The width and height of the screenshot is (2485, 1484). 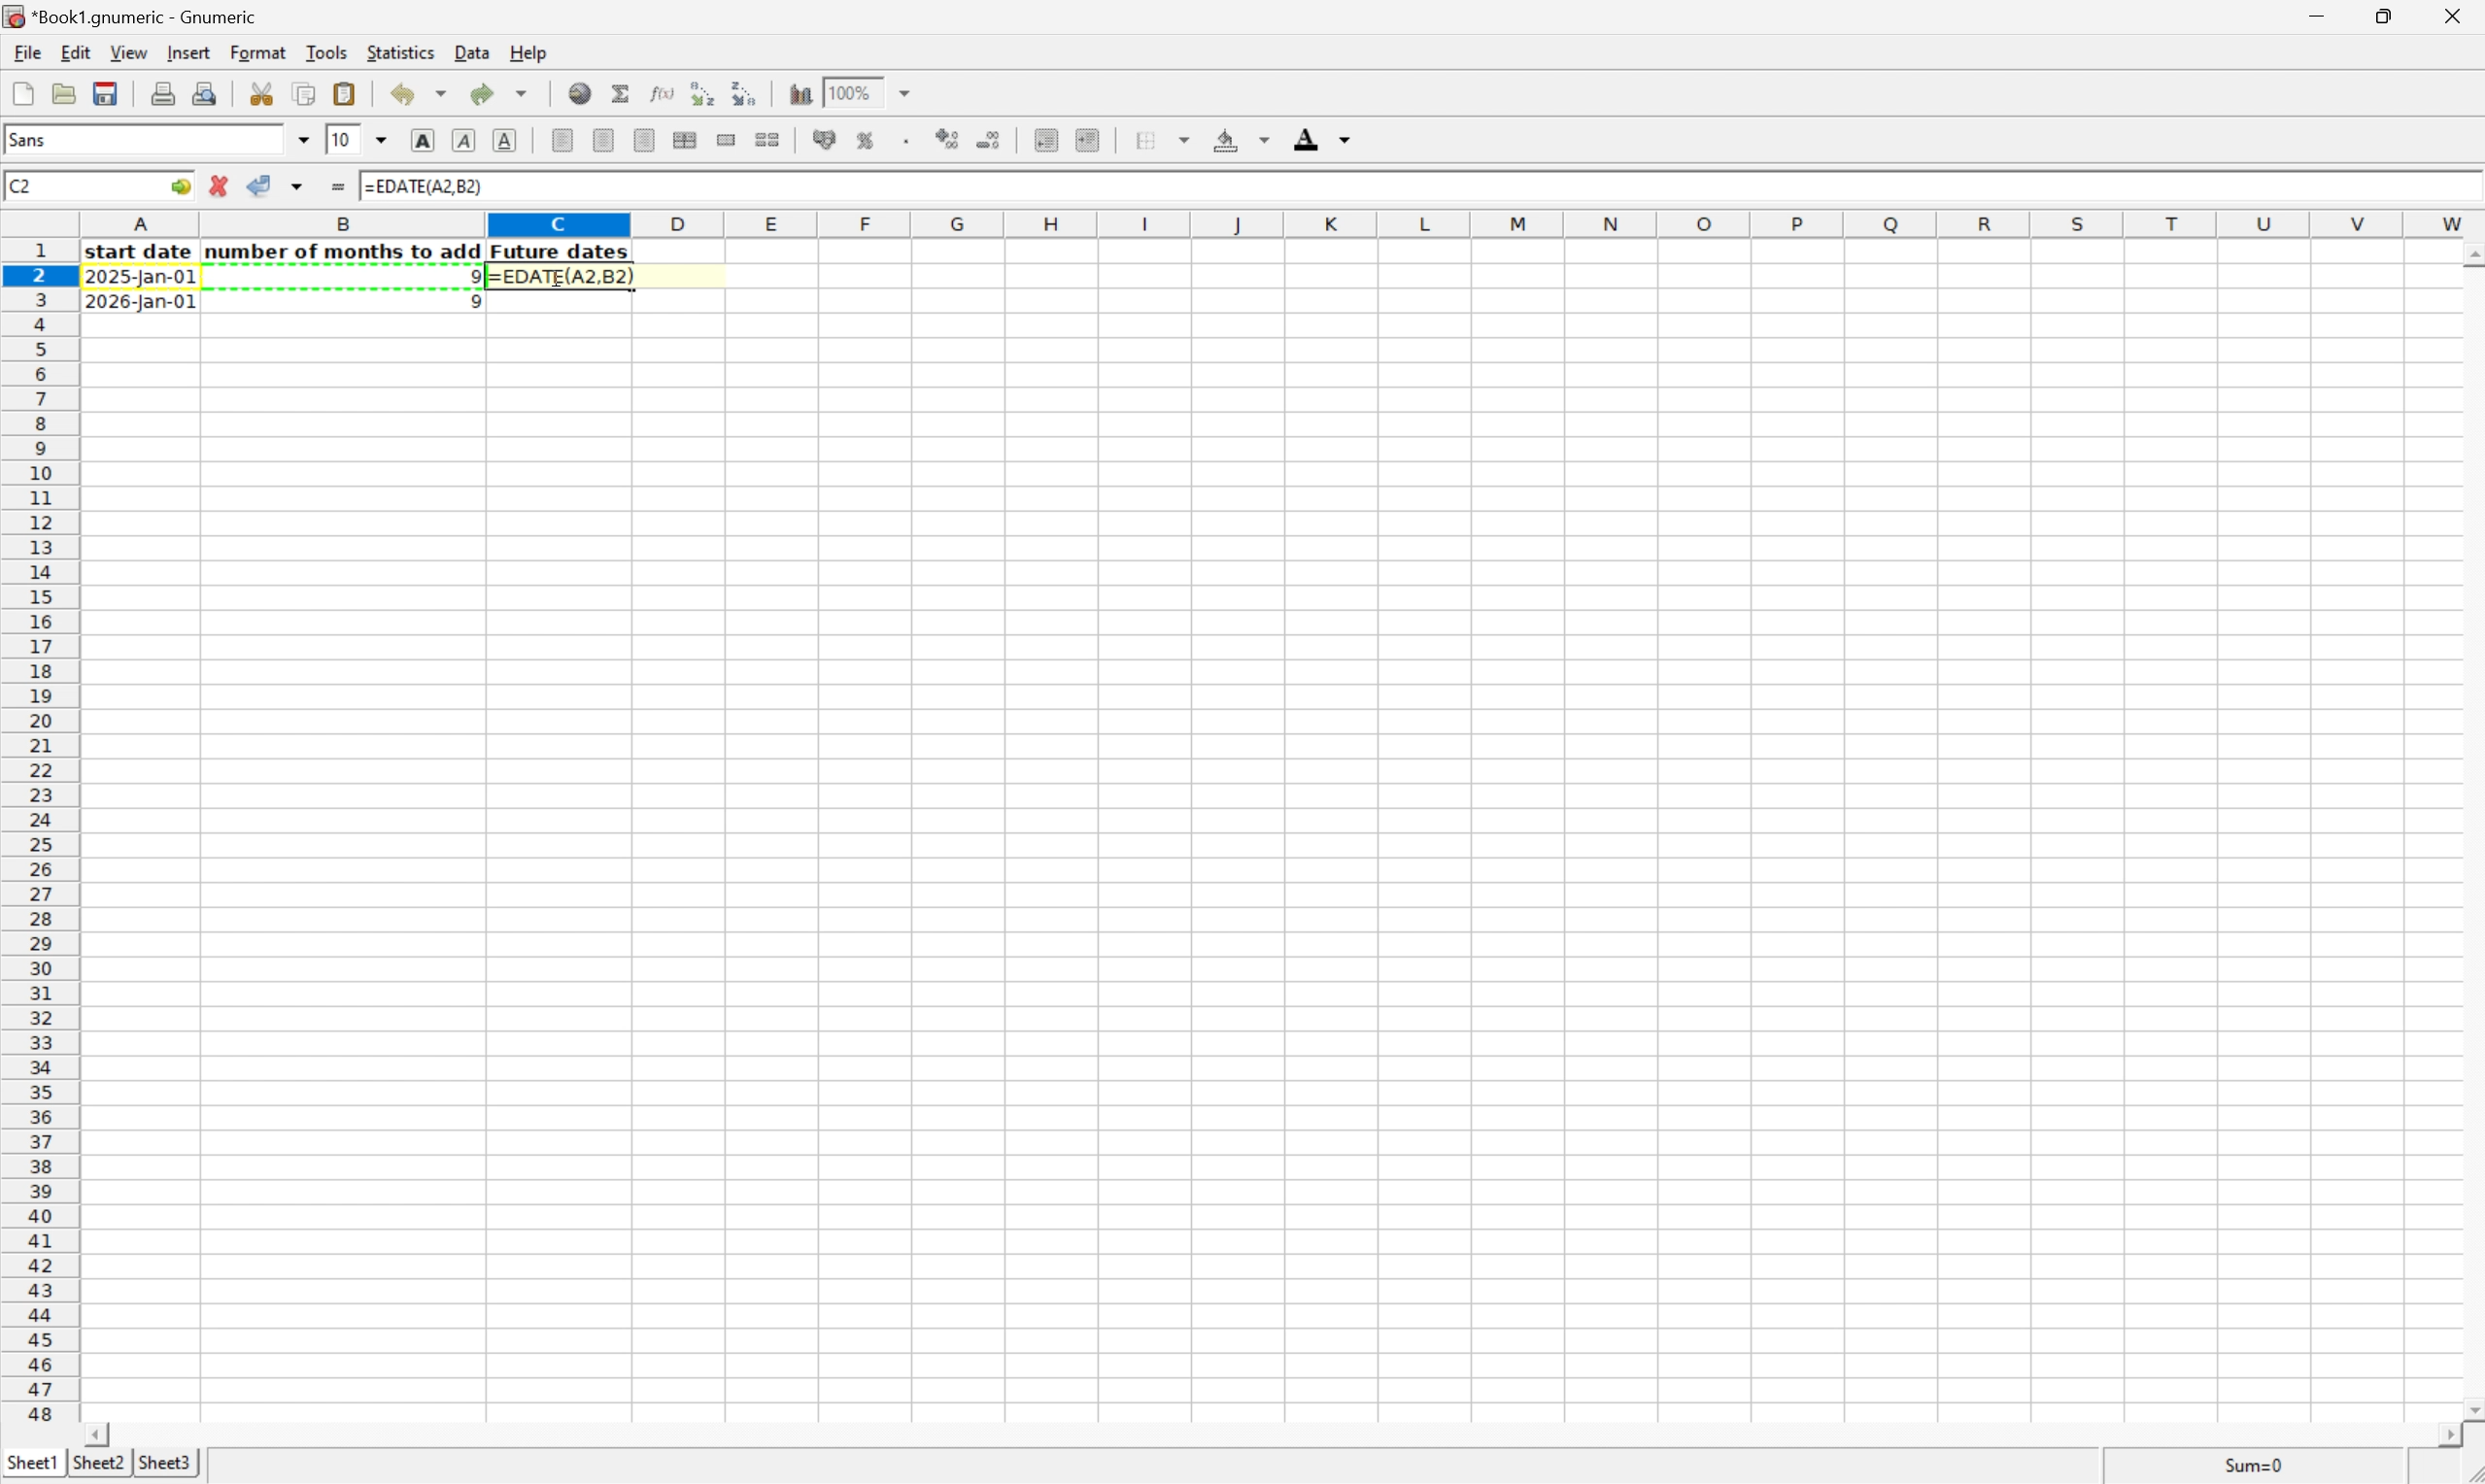 I want to click on Background, so click(x=1241, y=139).